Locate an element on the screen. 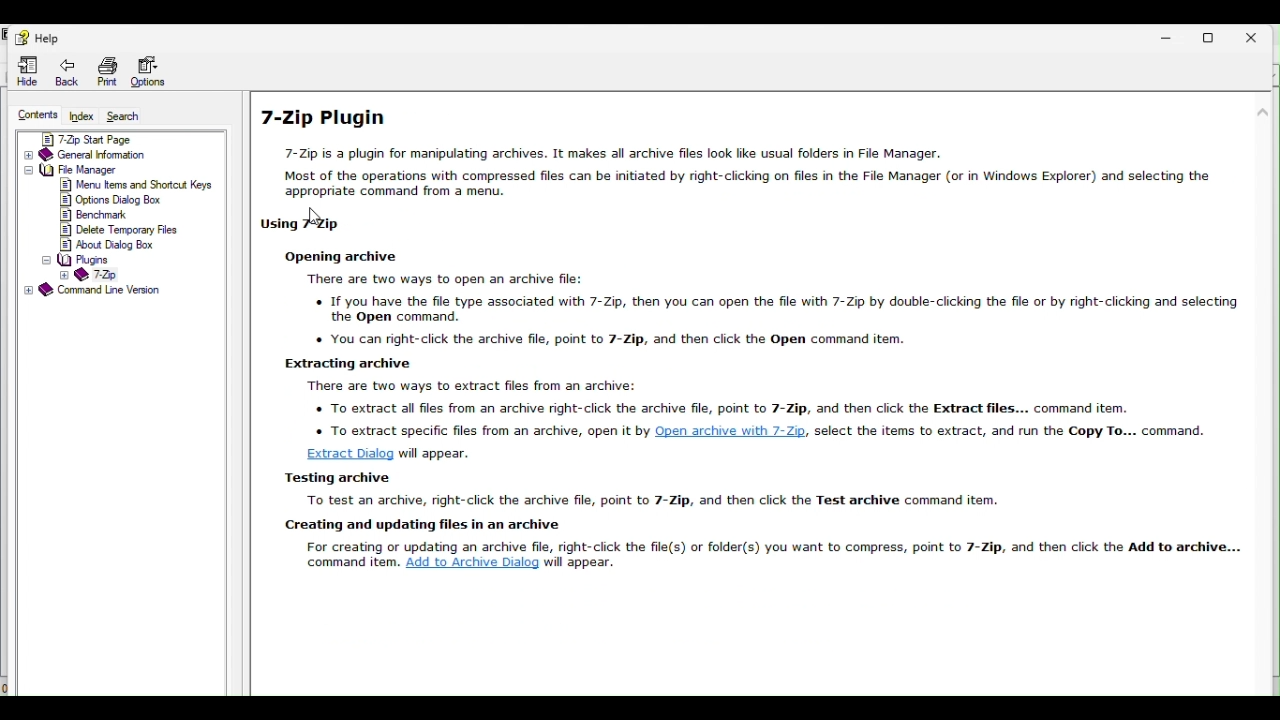 This screenshot has height=720, width=1280. will appear is located at coordinates (581, 565).